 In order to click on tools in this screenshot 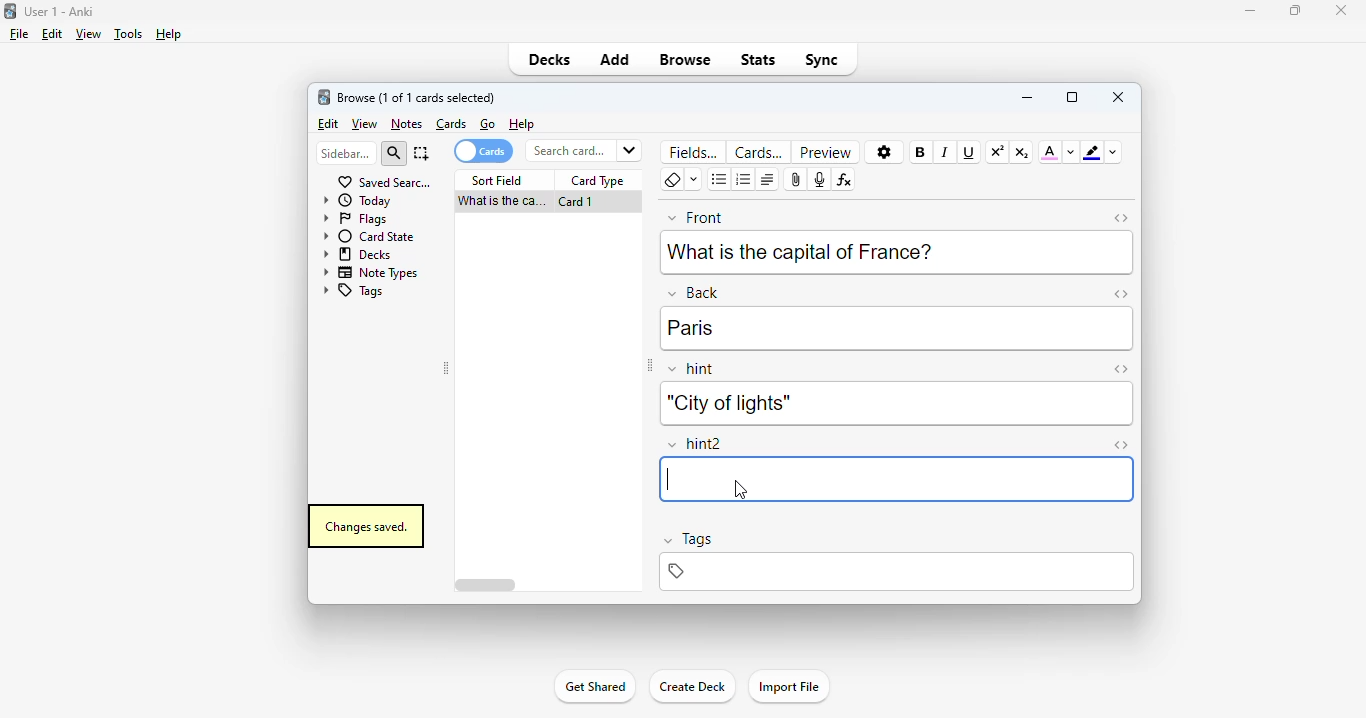, I will do `click(129, 34)`.